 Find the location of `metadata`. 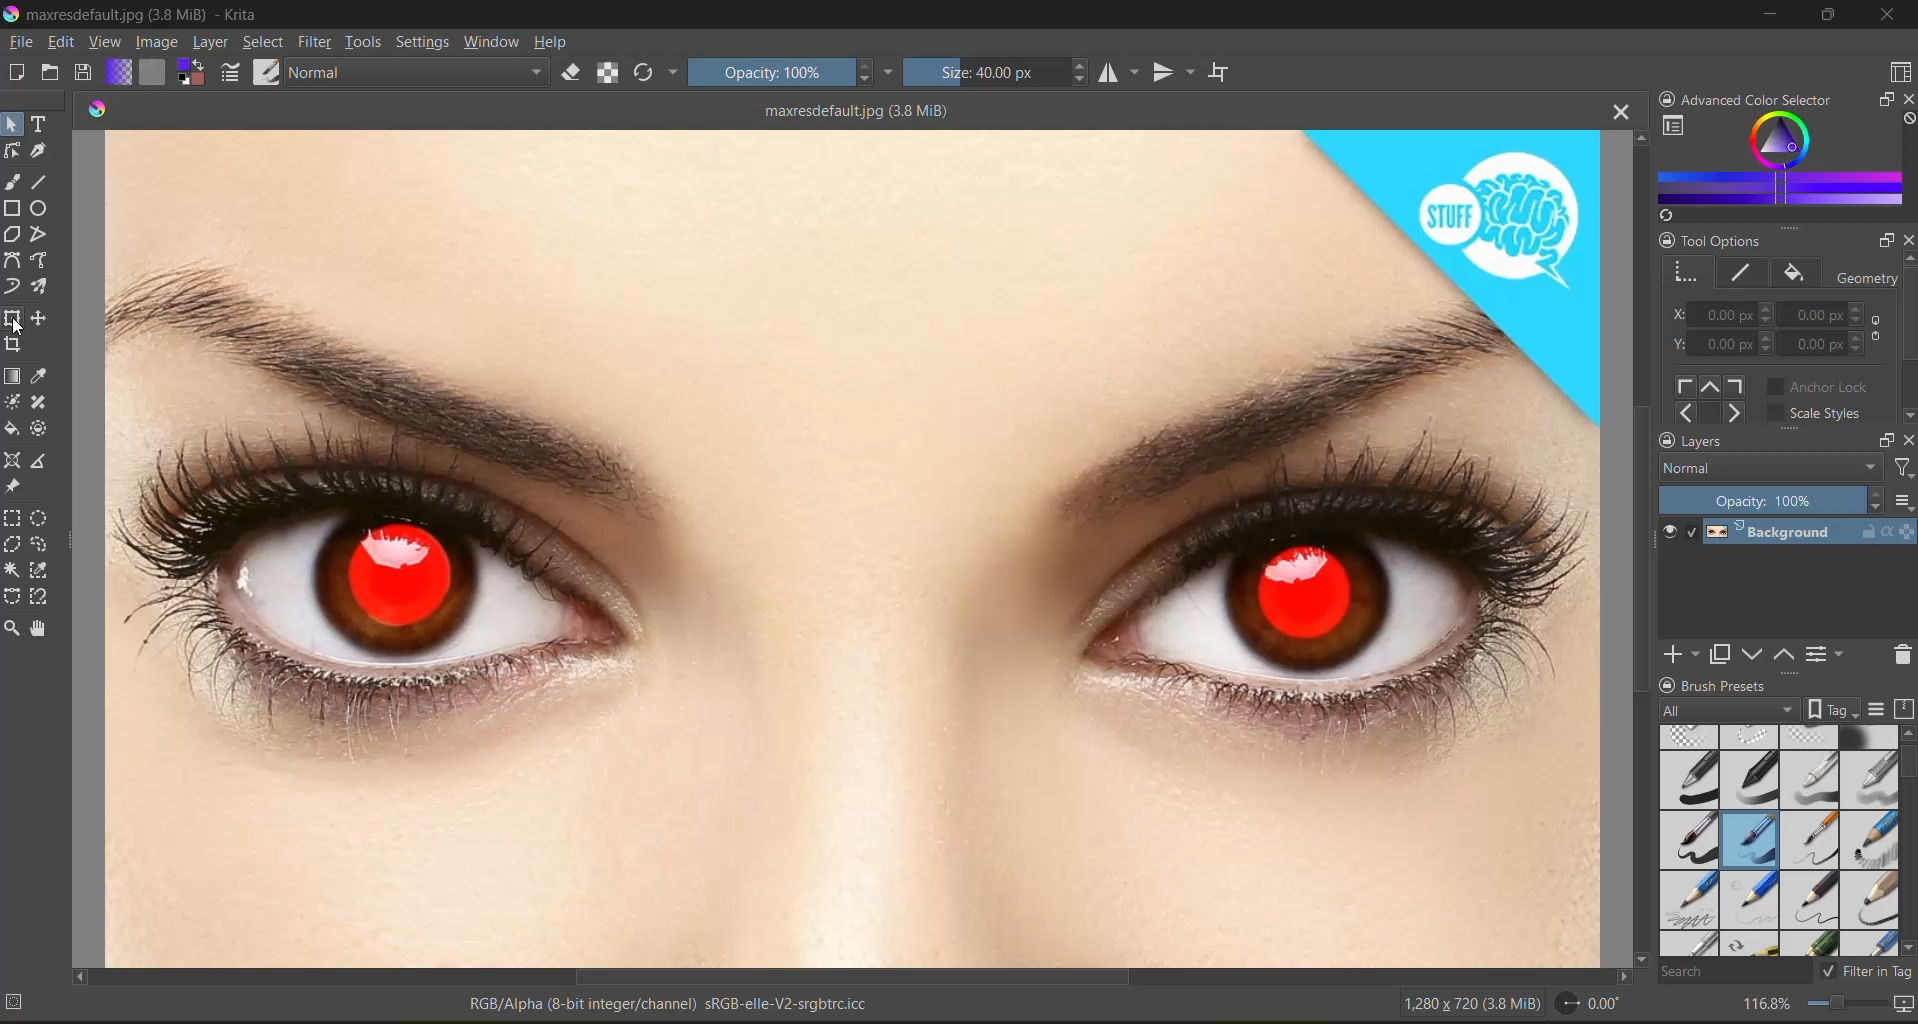

metadata is located at coordinates (442, 1006).